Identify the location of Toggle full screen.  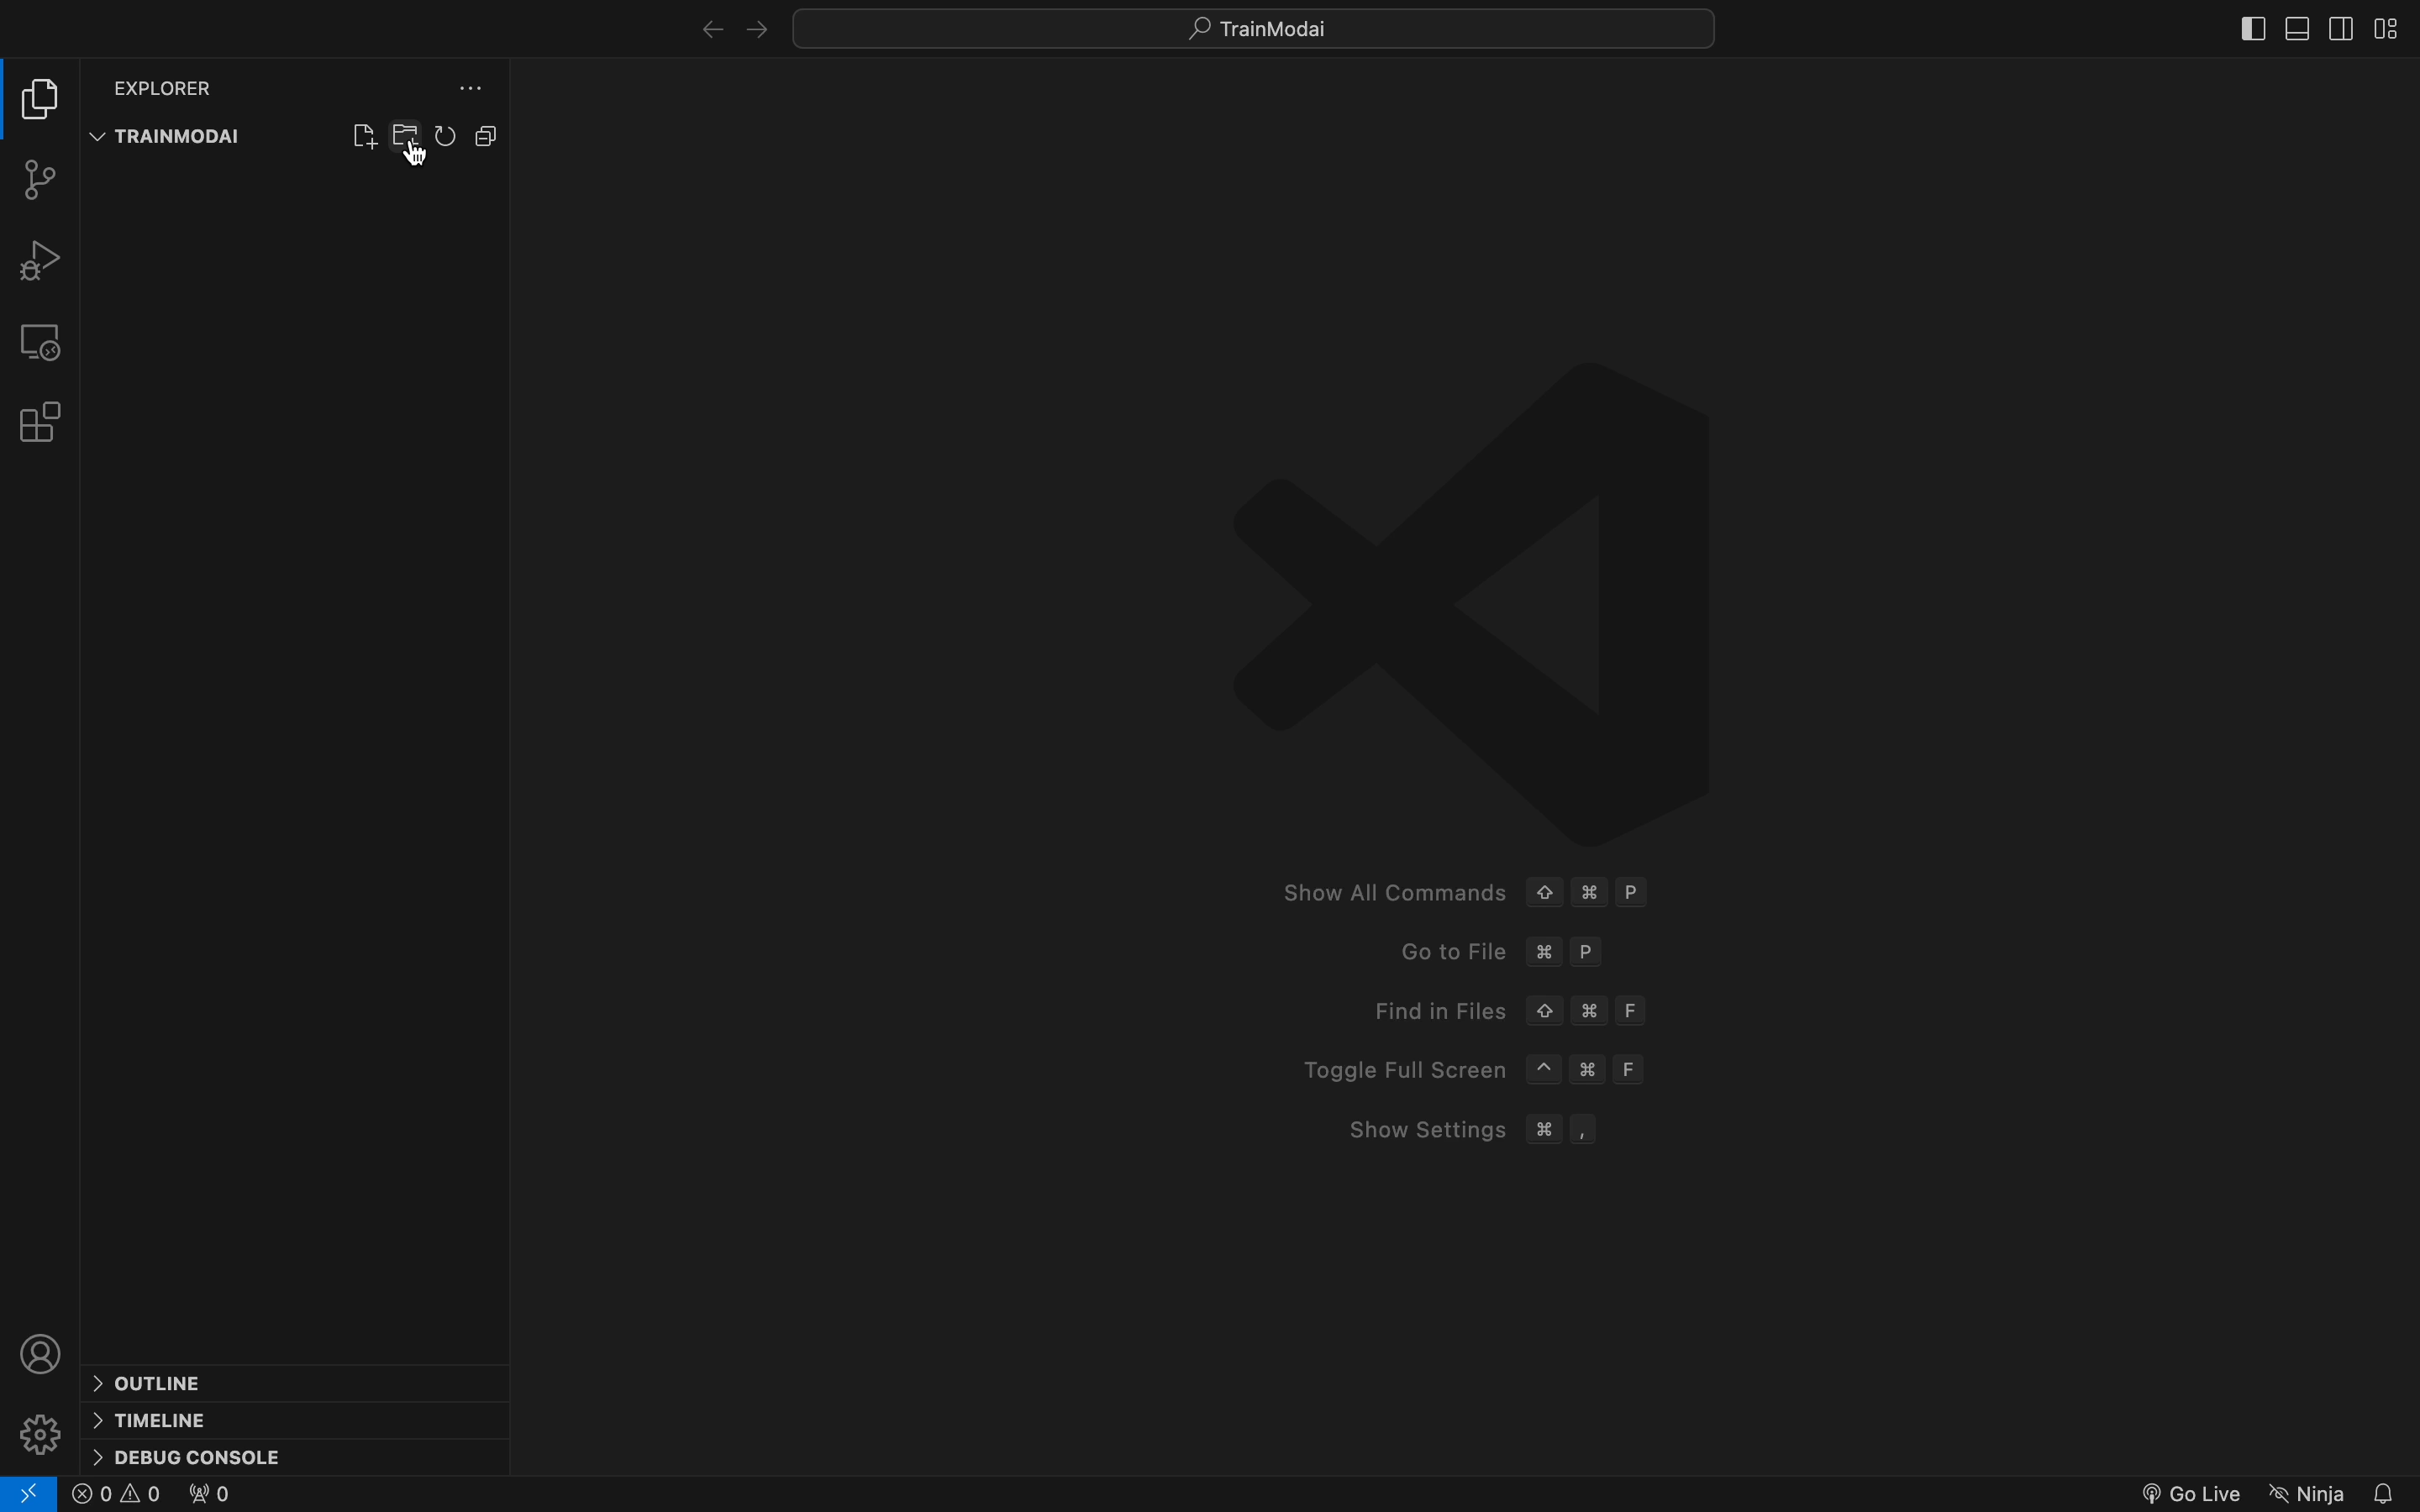
(1464, 1069).